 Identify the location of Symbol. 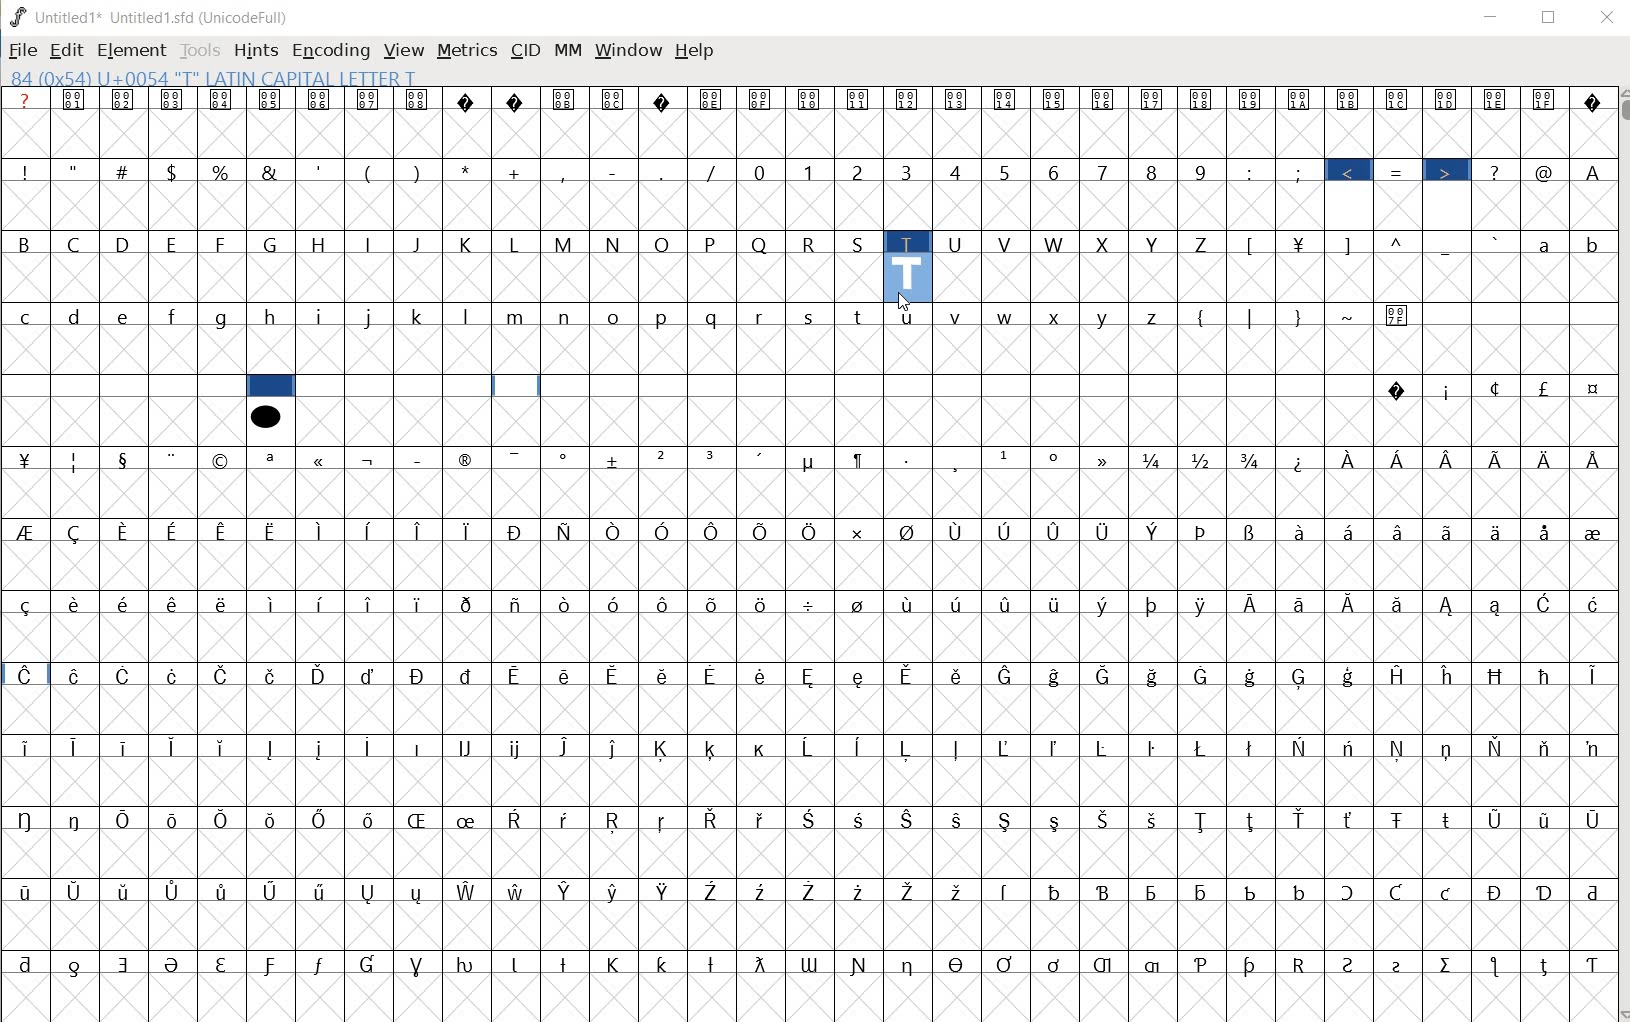
(957, 530).